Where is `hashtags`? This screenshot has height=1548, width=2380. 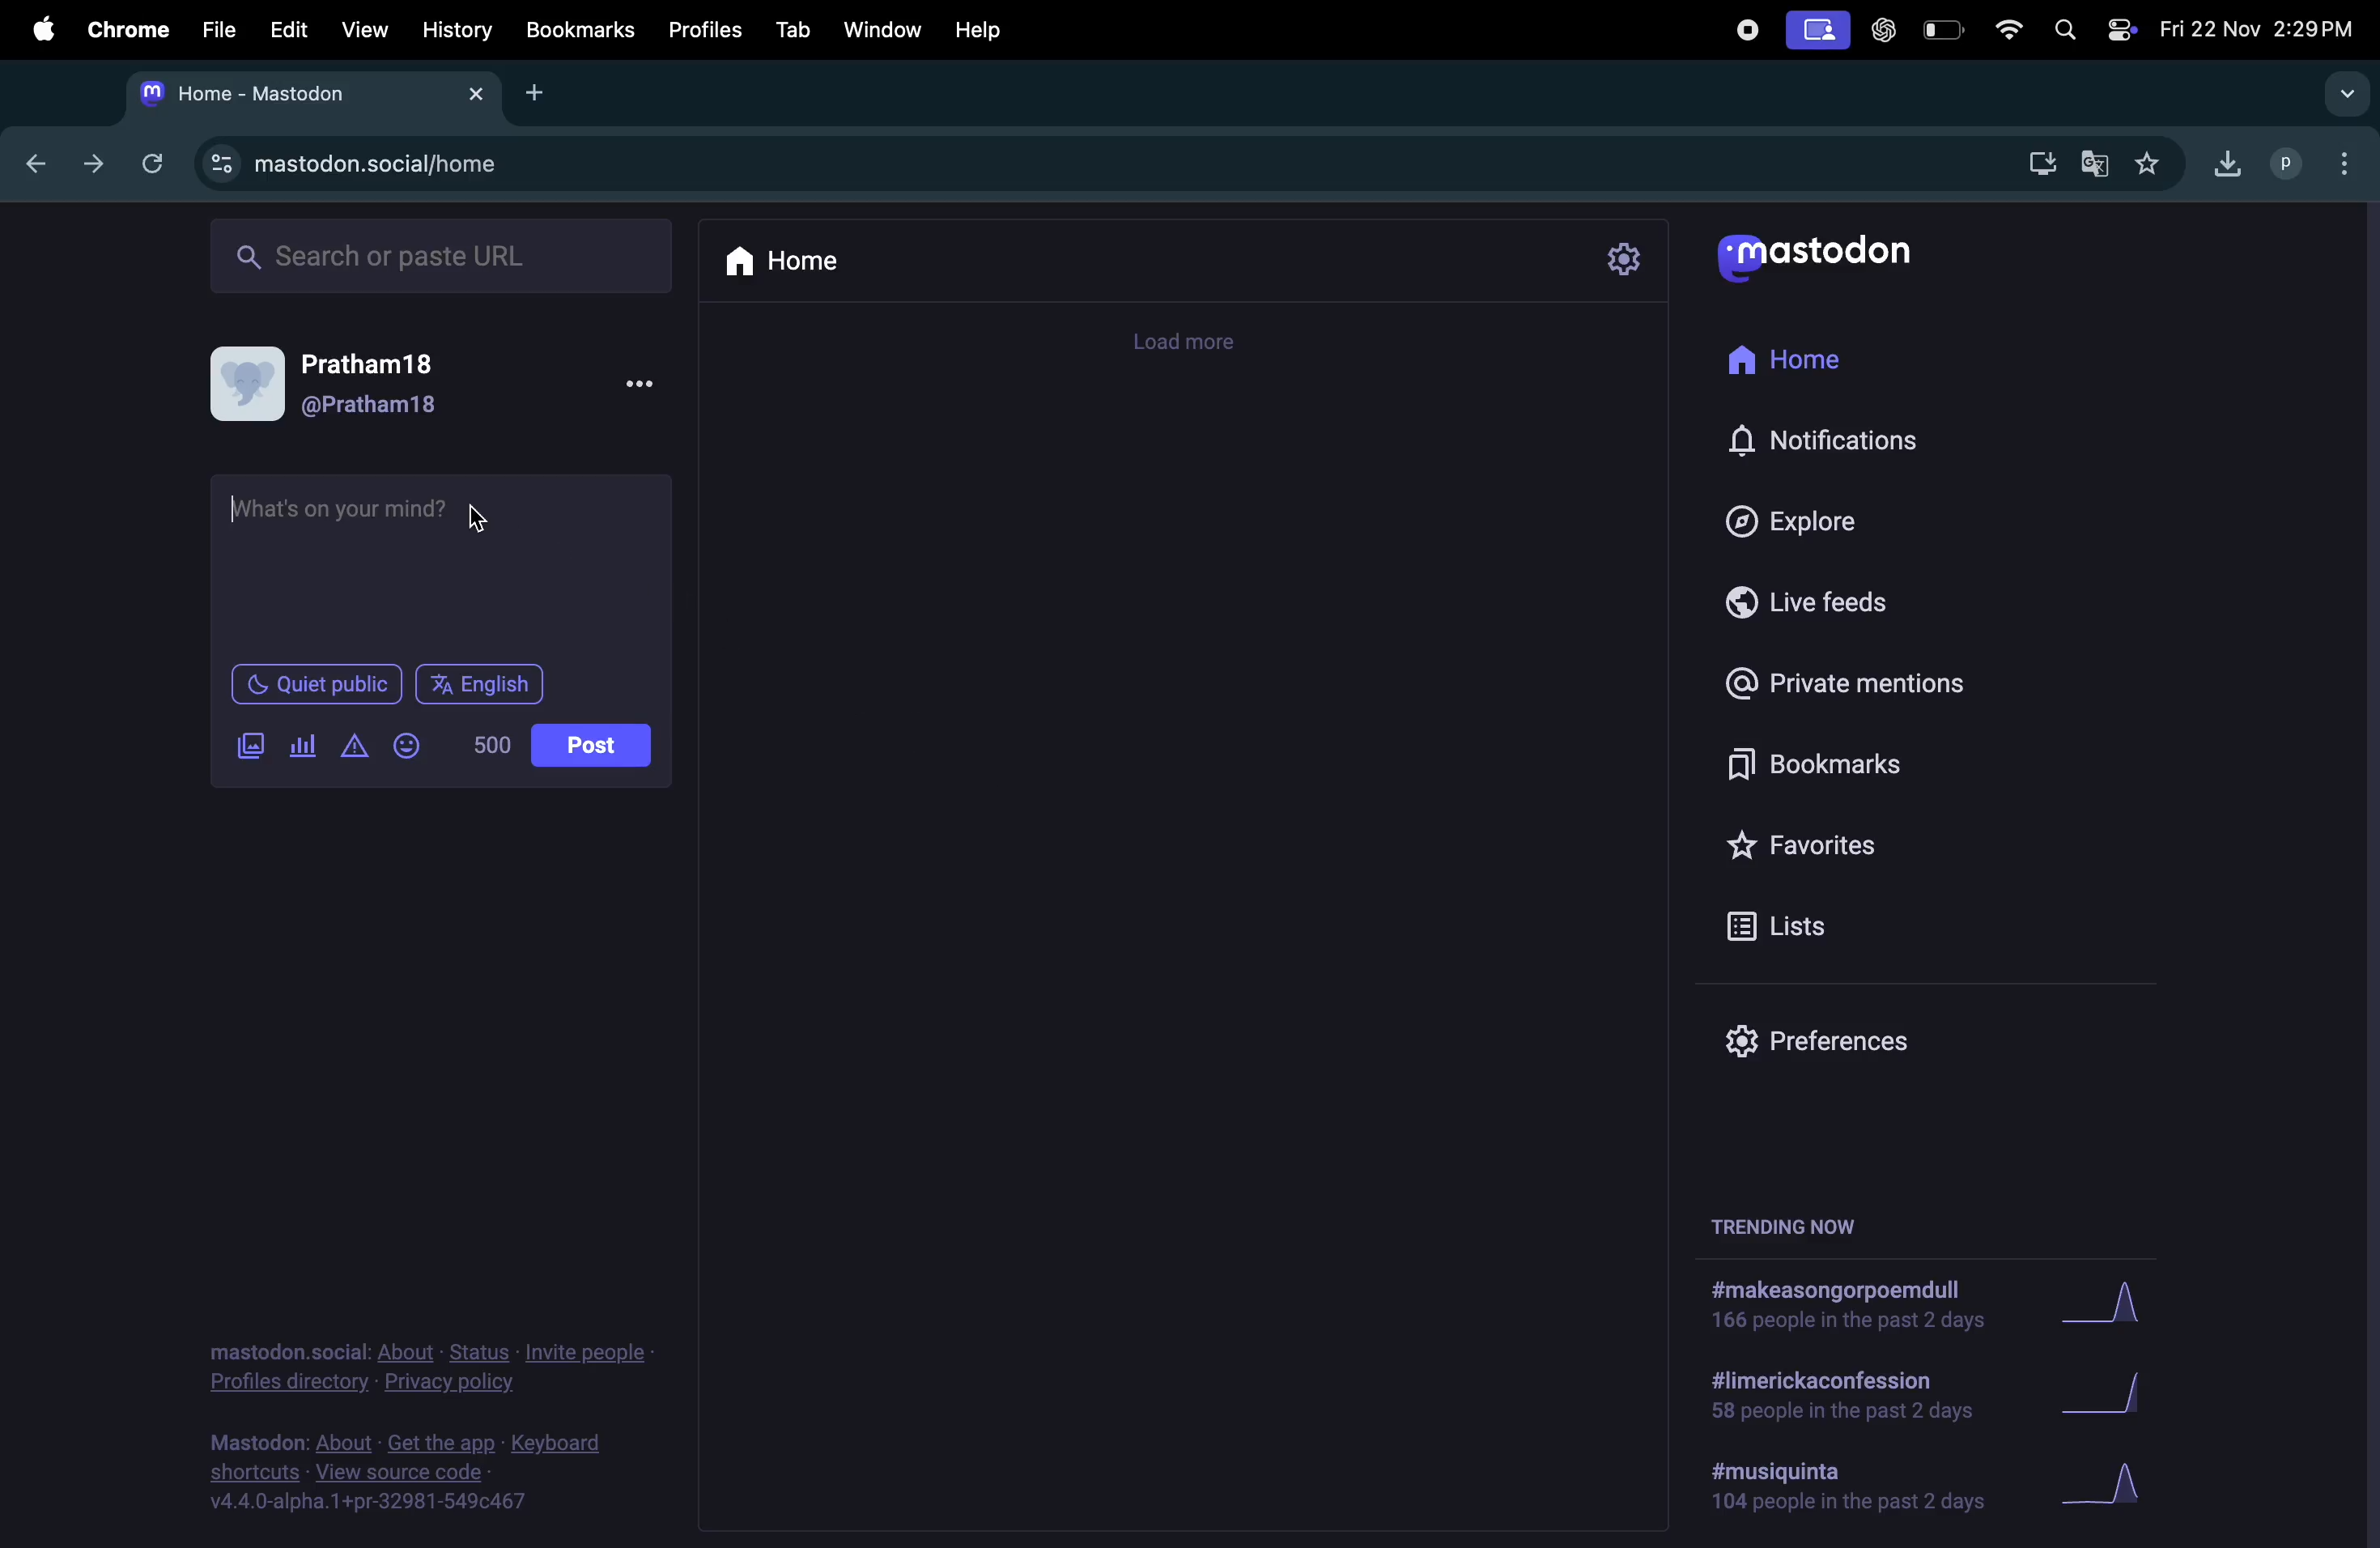
hashtags is located at coordinates (1852, 1492).